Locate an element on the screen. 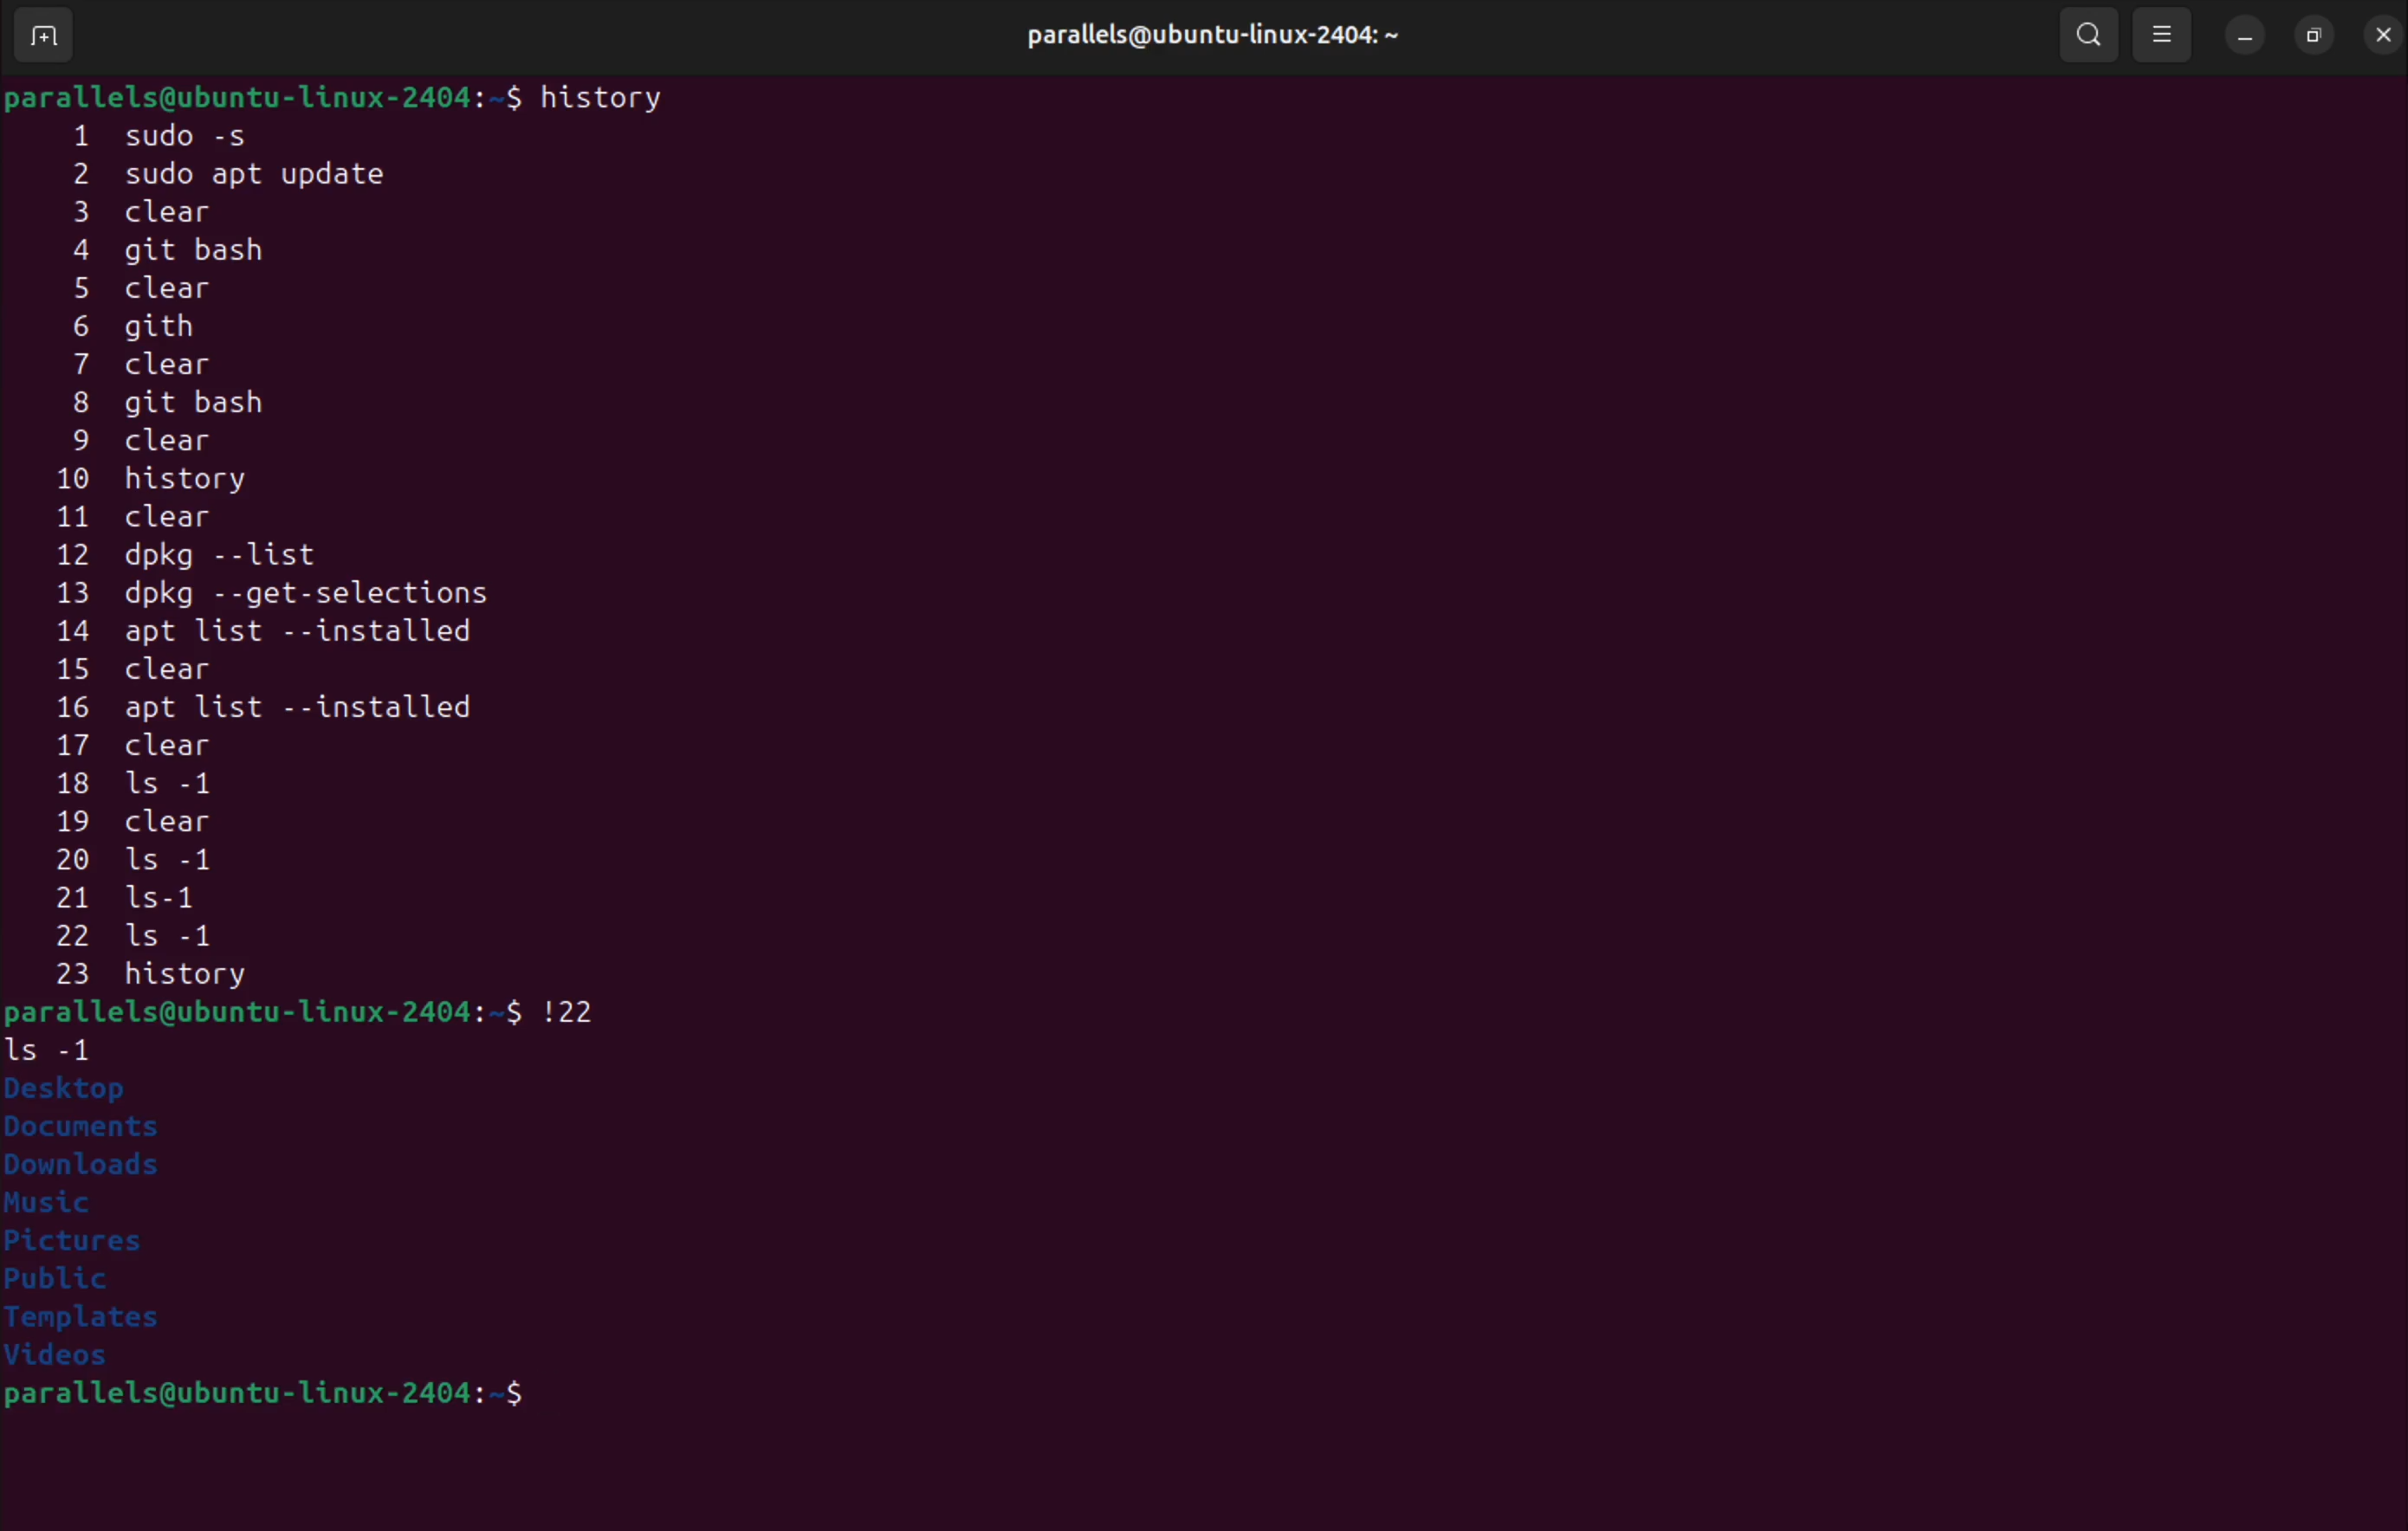 This screenshot has width=2408, height=1531. 1o history is located at coordinates (189, 482).